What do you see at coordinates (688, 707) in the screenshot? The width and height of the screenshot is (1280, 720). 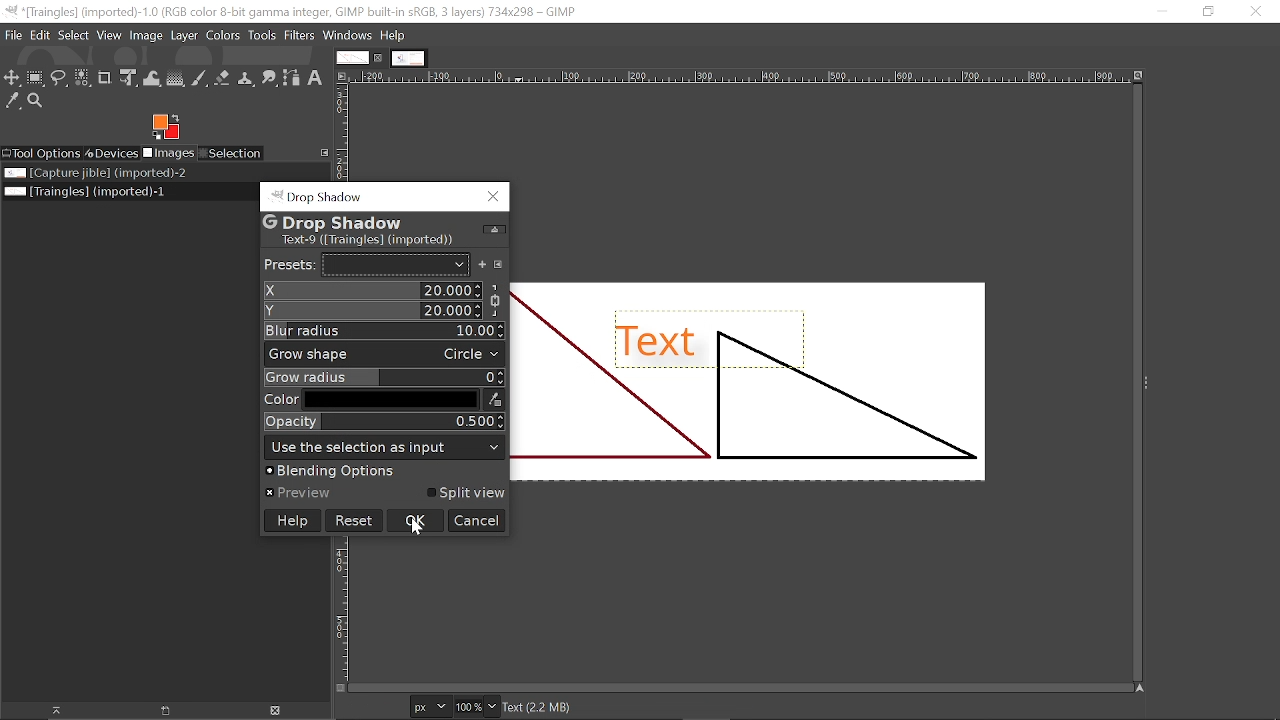 I see `Text (2.2 MB)` at bounding box center [688, 707].